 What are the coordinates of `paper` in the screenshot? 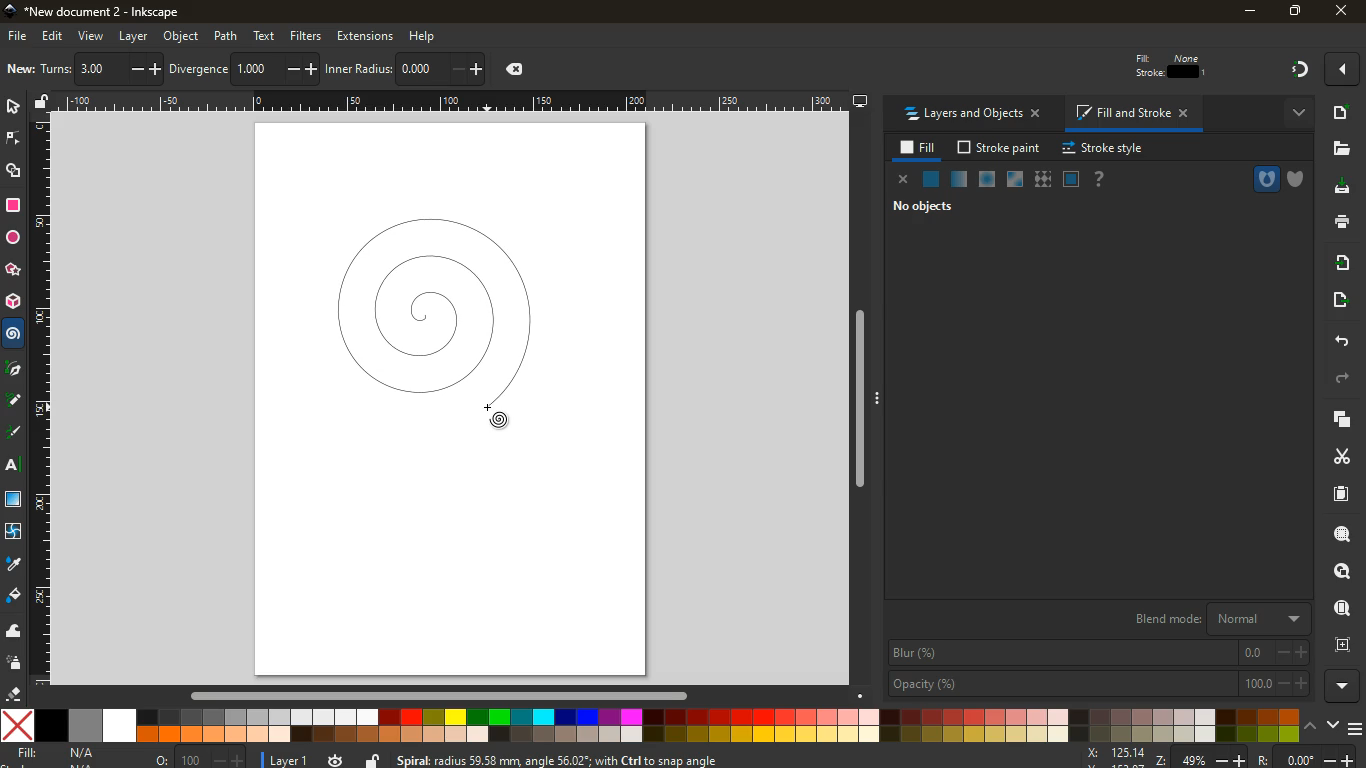 It's located at (1342, 495).